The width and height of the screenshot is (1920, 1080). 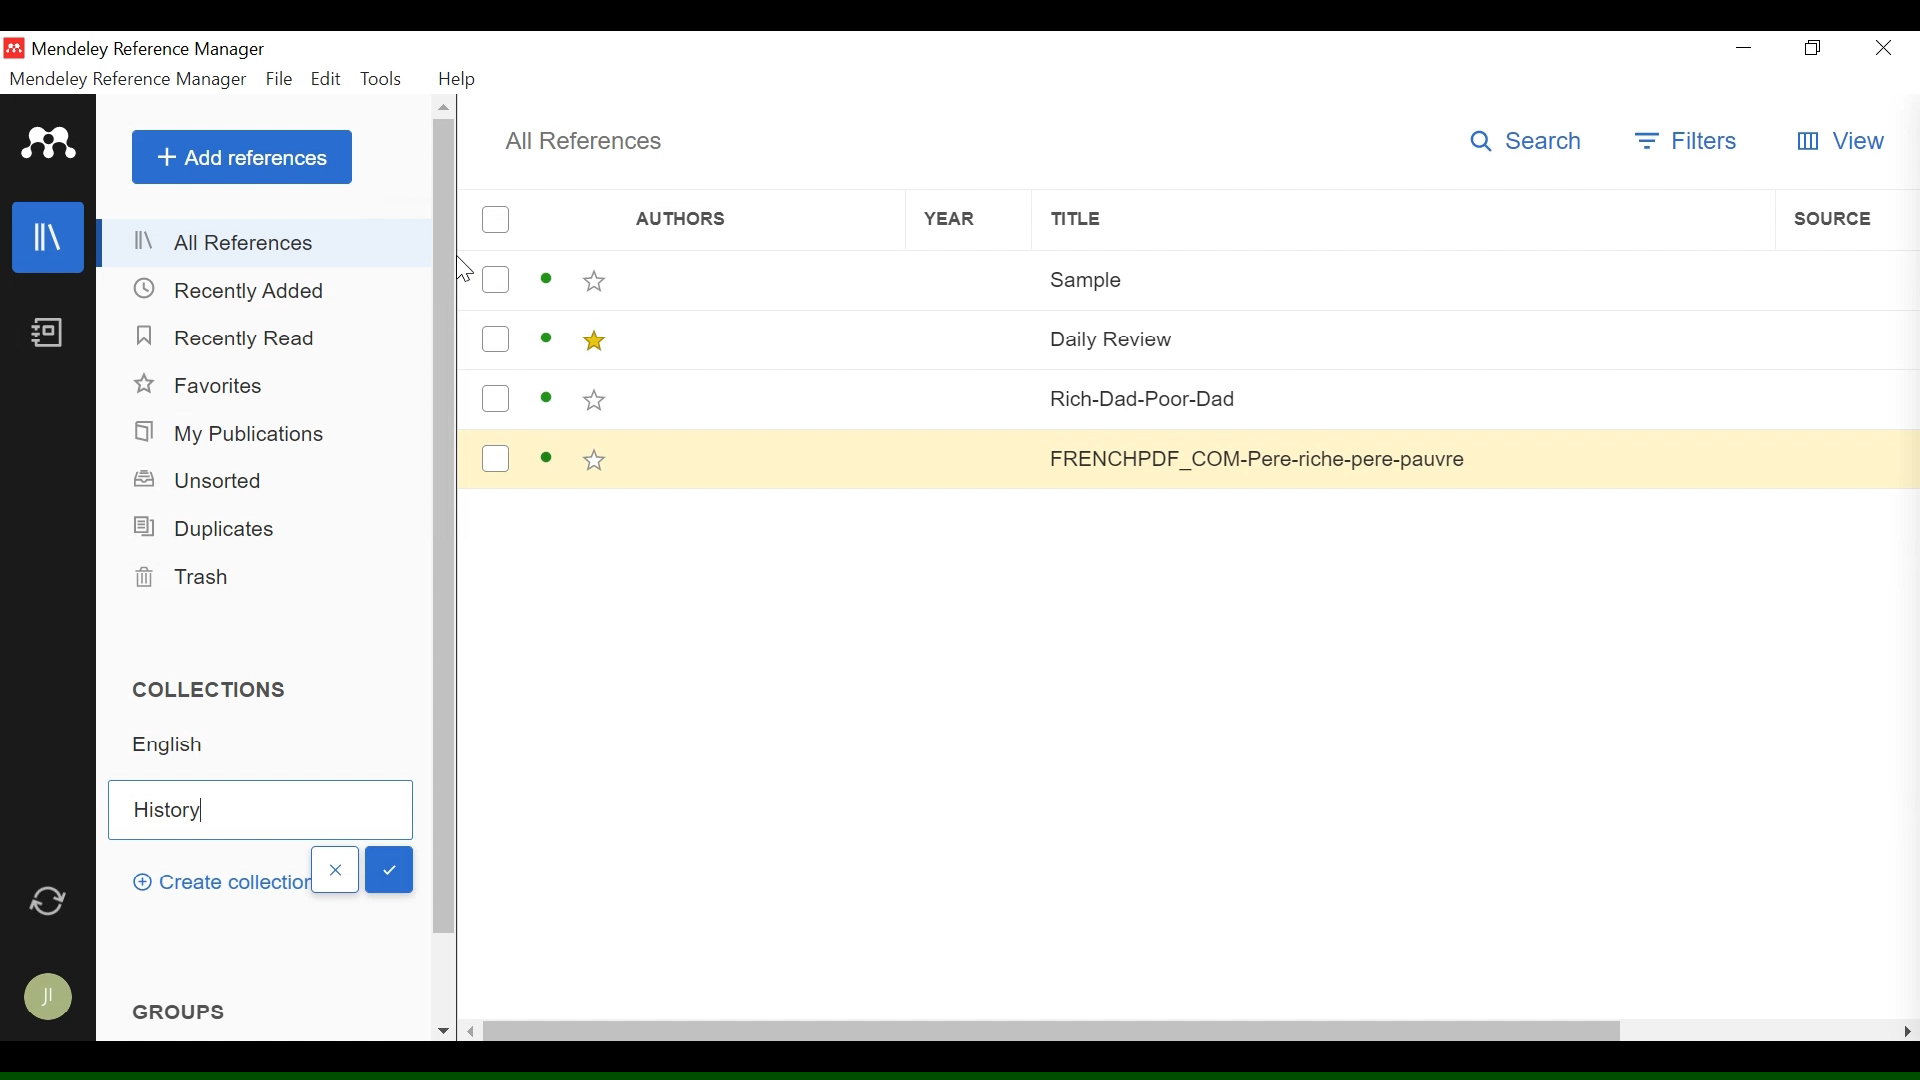 What do you see at coordinates (1533, 141) in the screenshot?
I see `Search` at bounding box center [1533, 141].